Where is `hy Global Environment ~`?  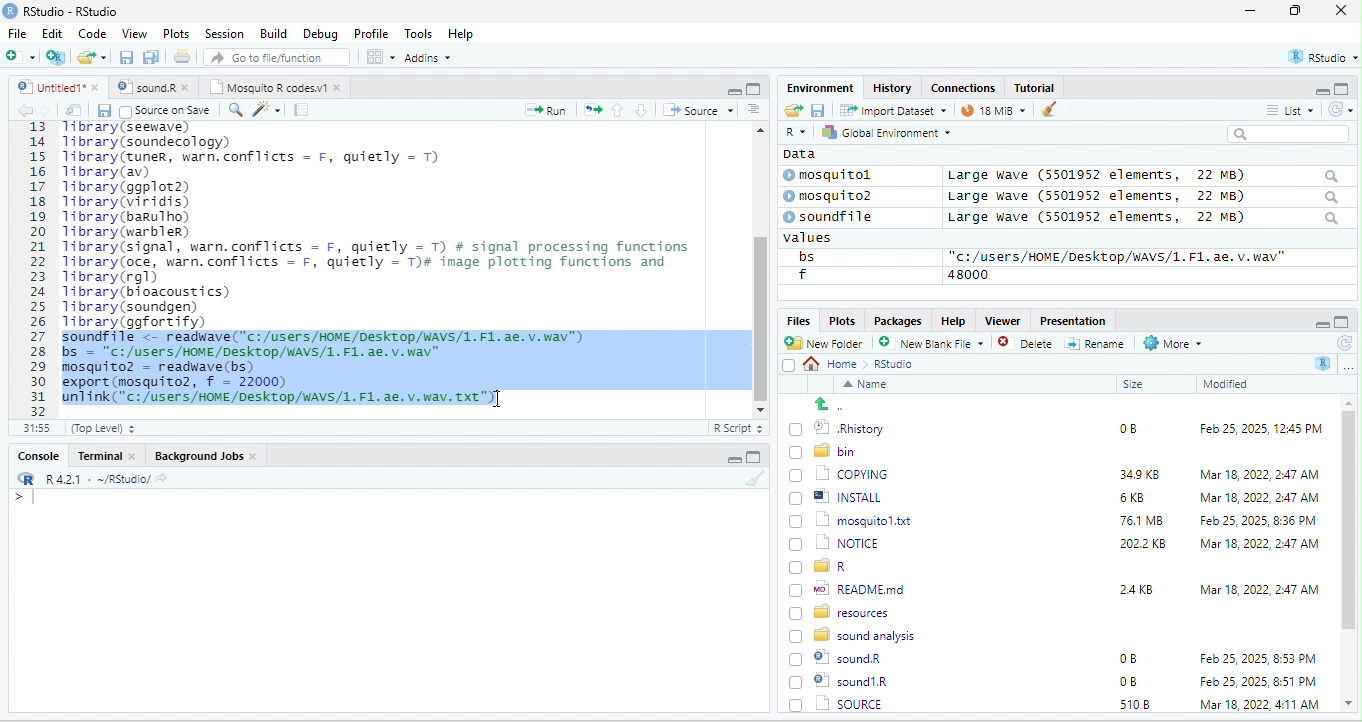
hy Global Environment ~ is located at coordinates (881, 132).